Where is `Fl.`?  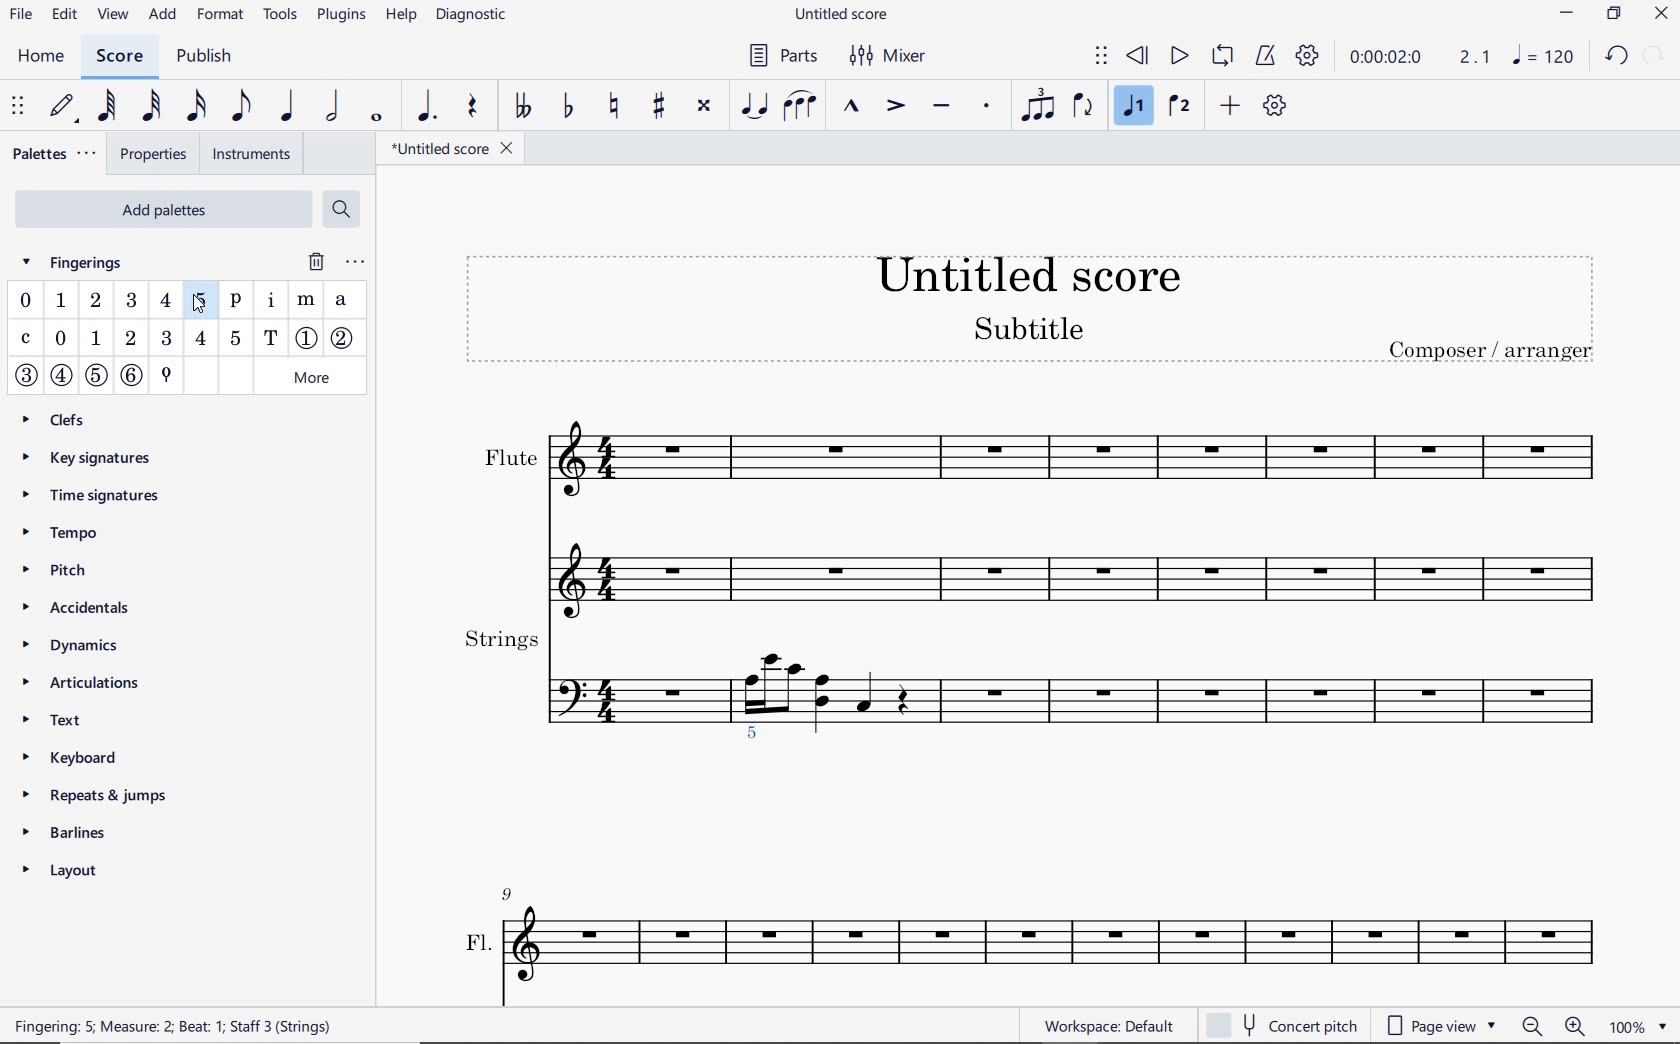 Fl. is located at coordinates (1038, 928).